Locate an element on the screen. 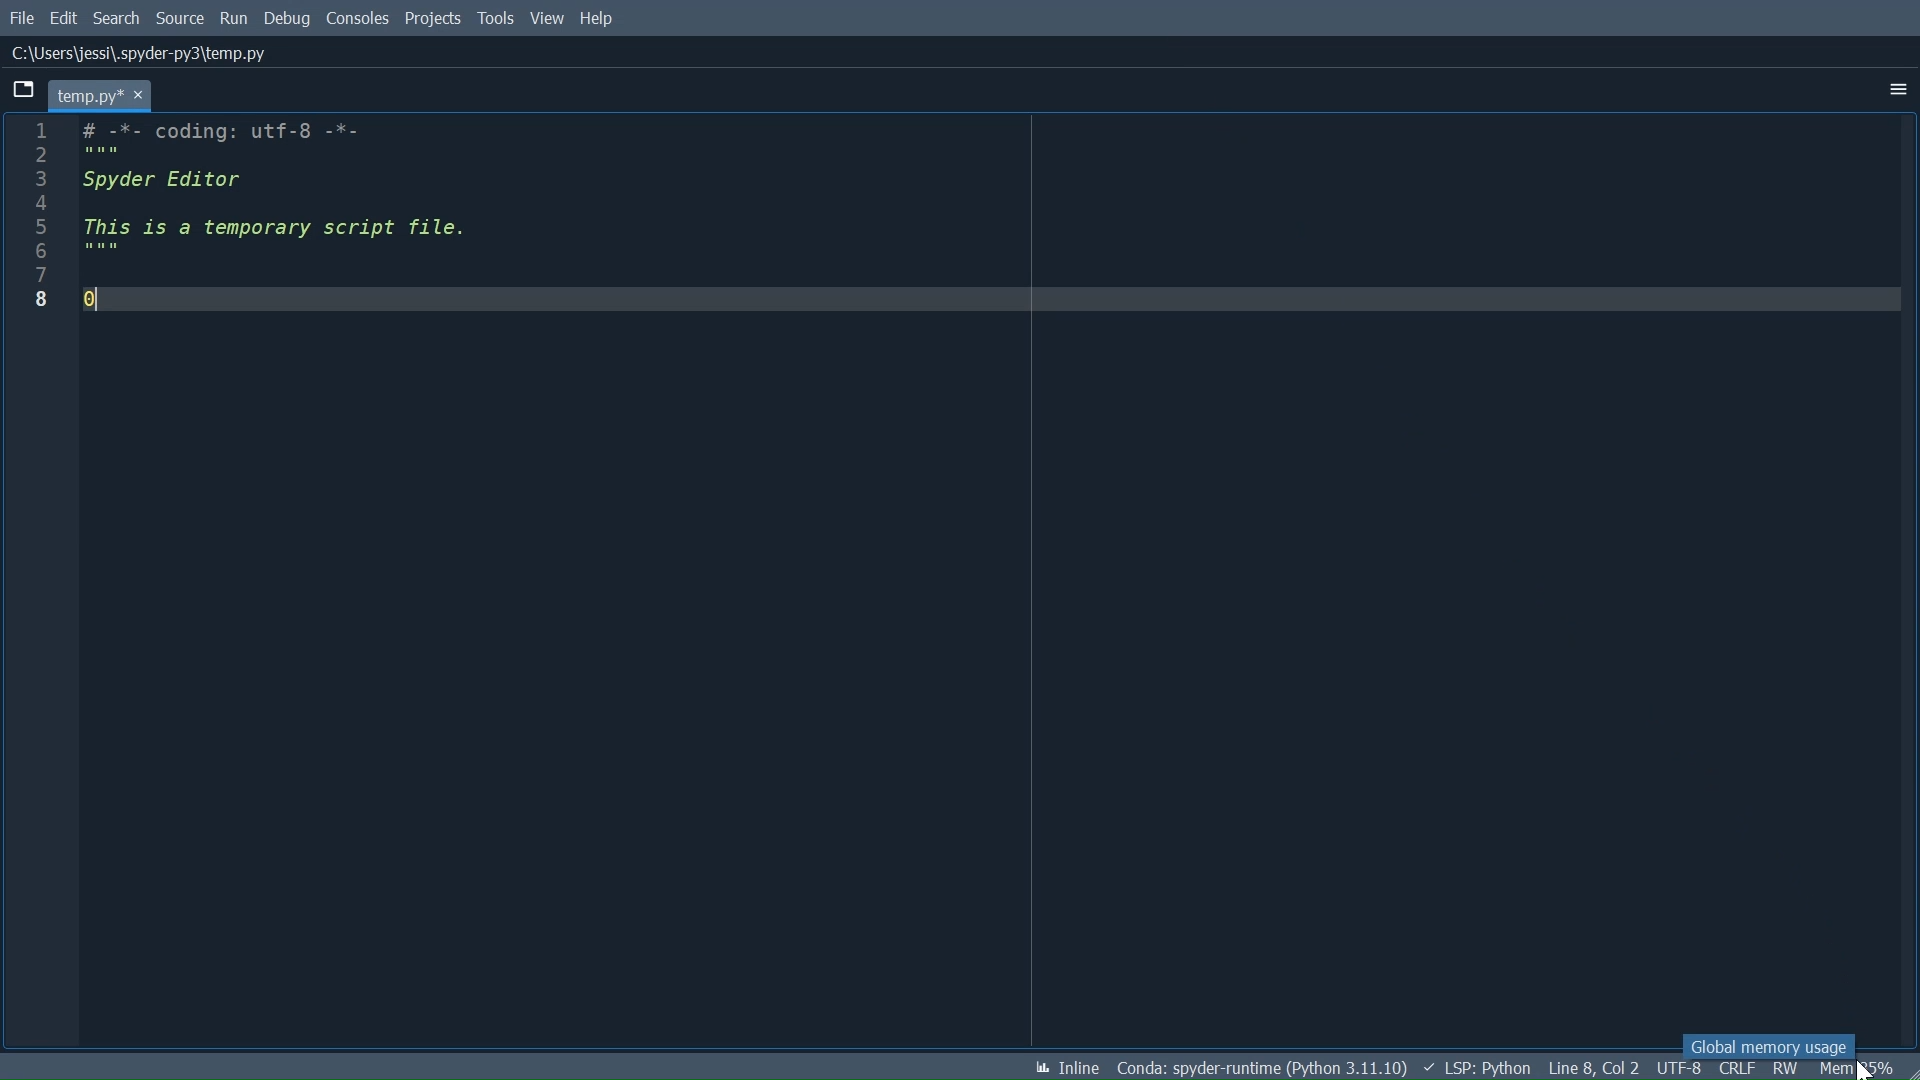  Source is located at coordinates (179, 19).